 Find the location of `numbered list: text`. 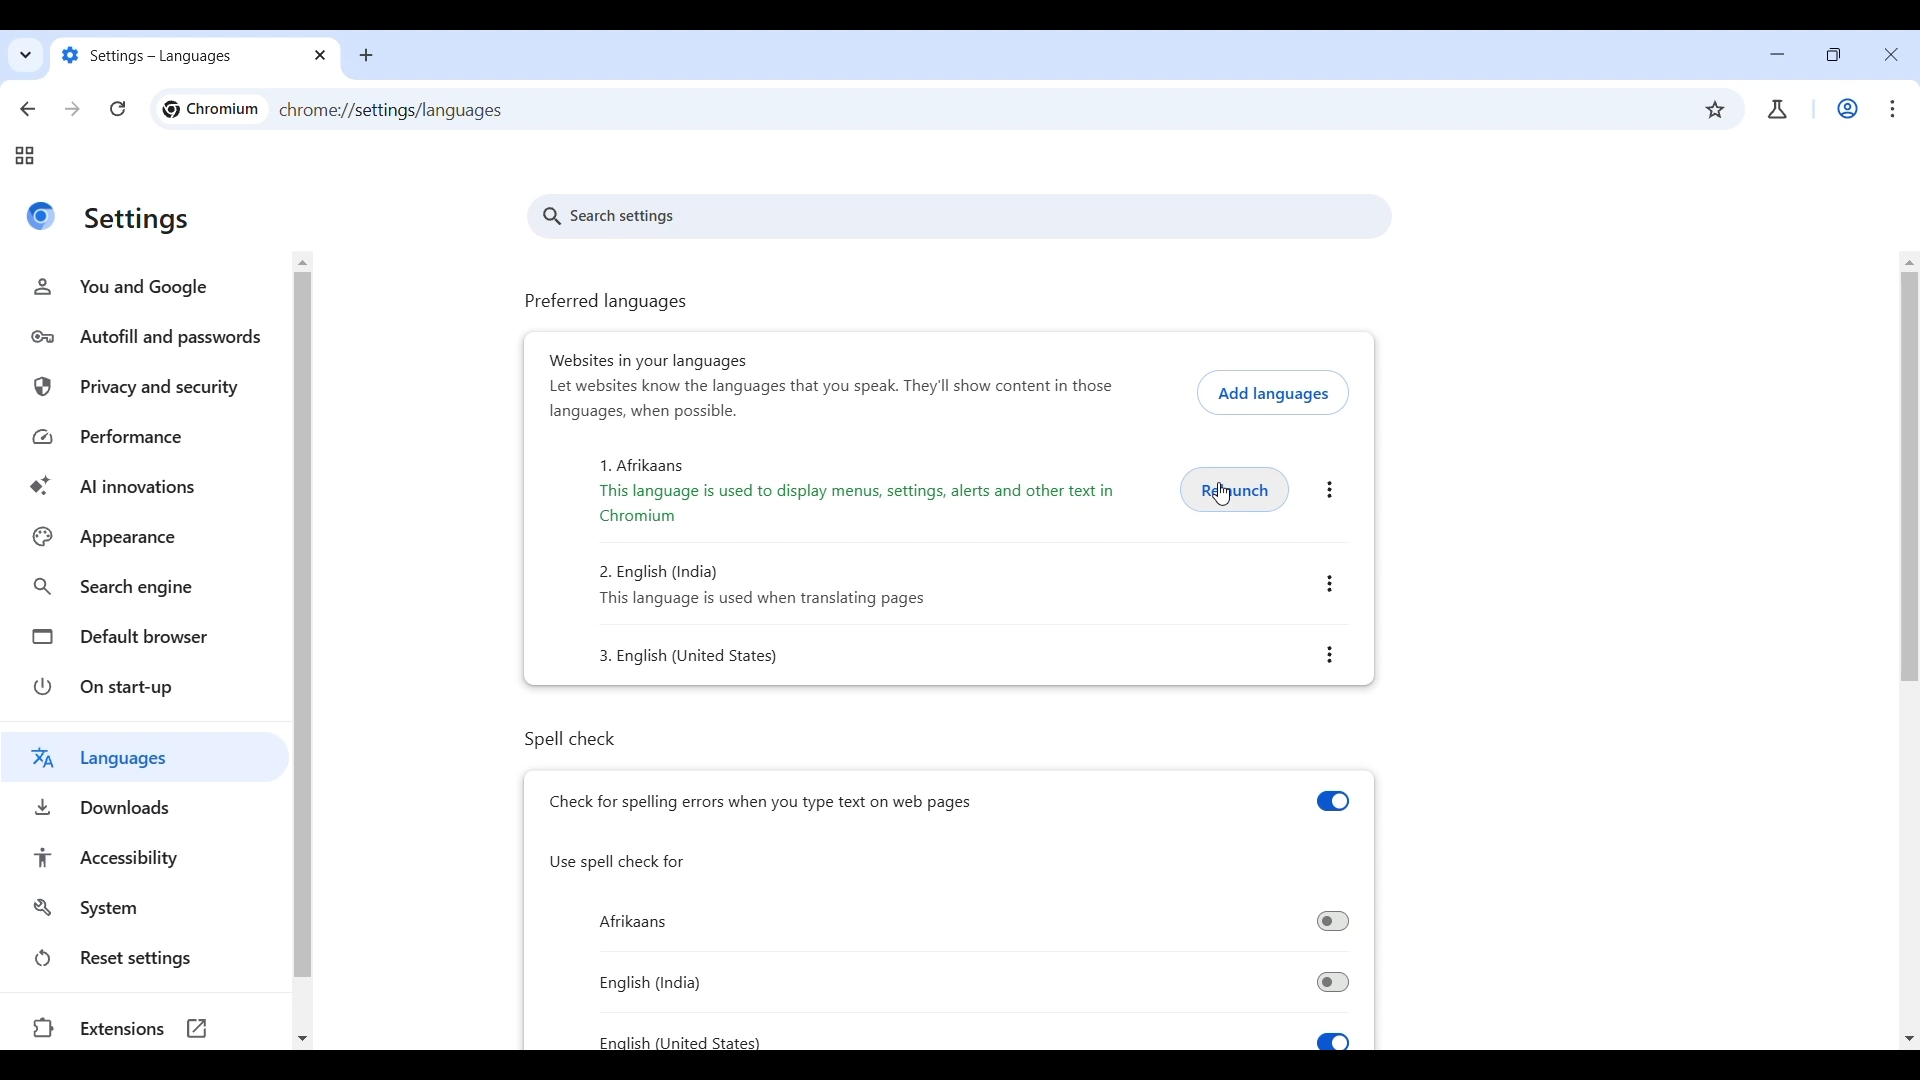

numbered list: text is located at coordinates (711, 660).